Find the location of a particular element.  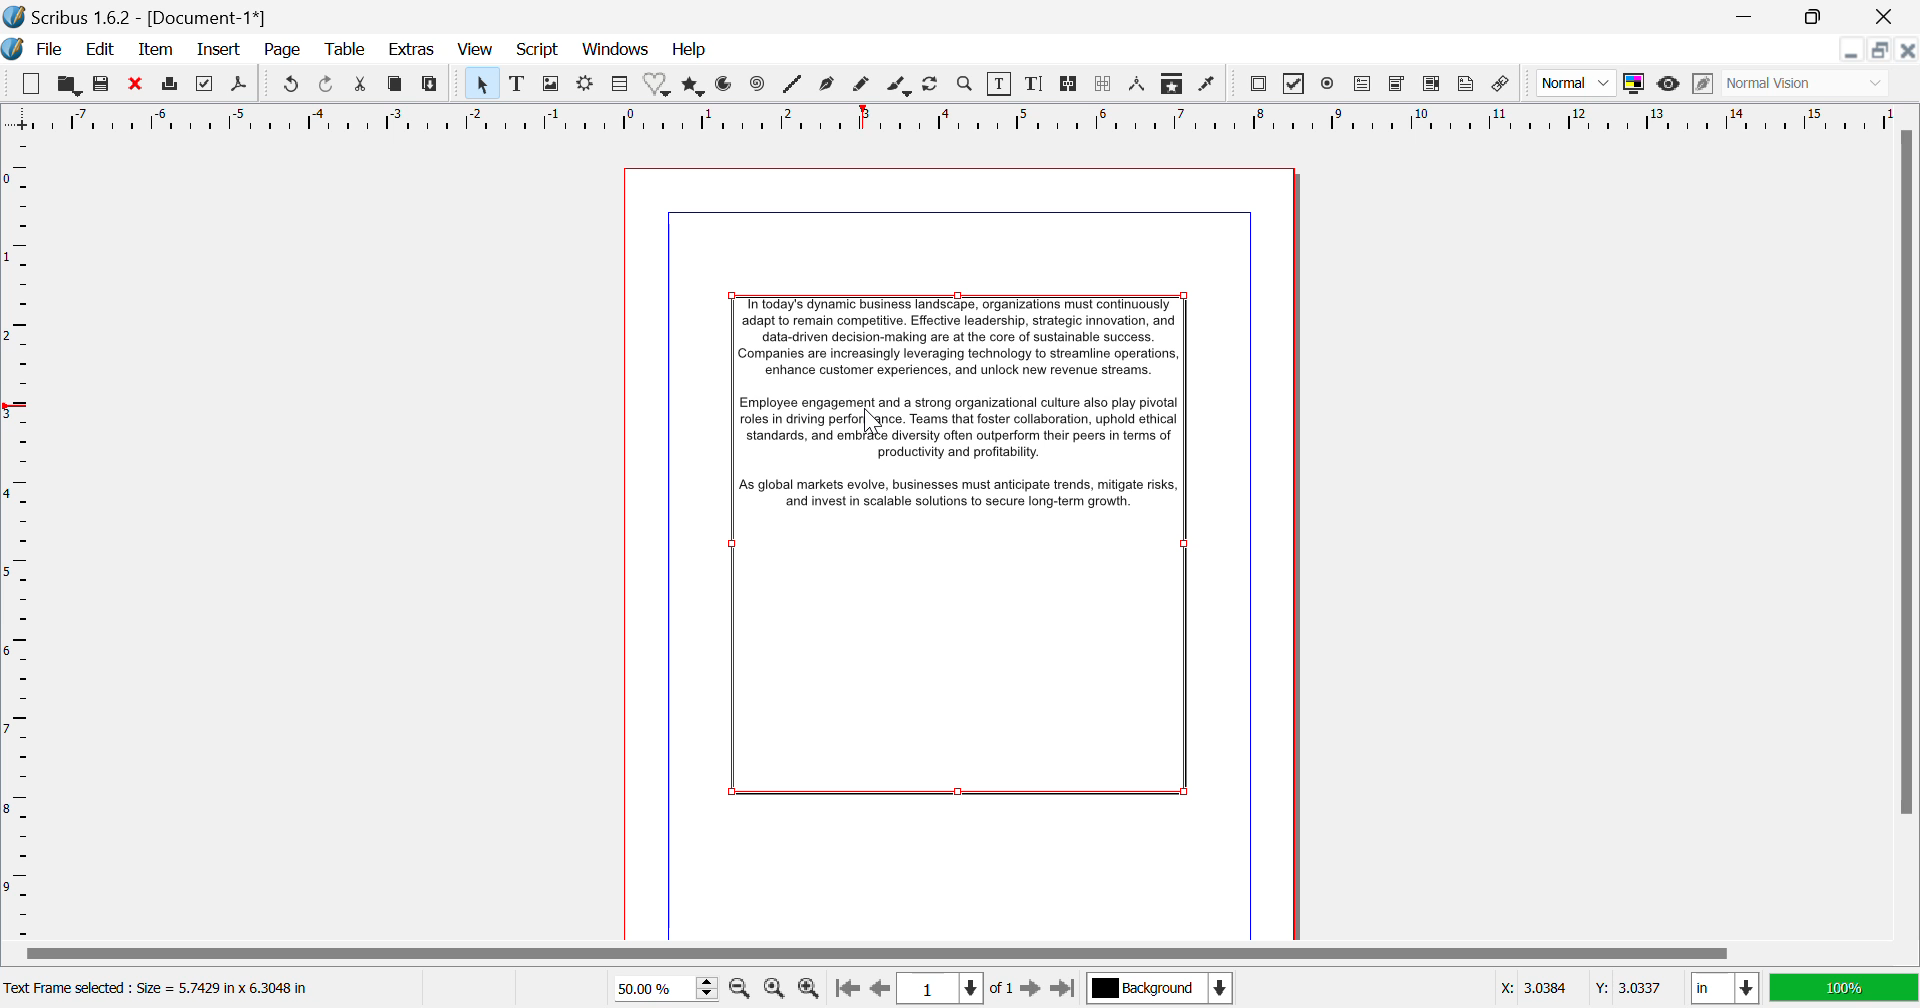

Cursor Position is located at coordinates (872, 425).